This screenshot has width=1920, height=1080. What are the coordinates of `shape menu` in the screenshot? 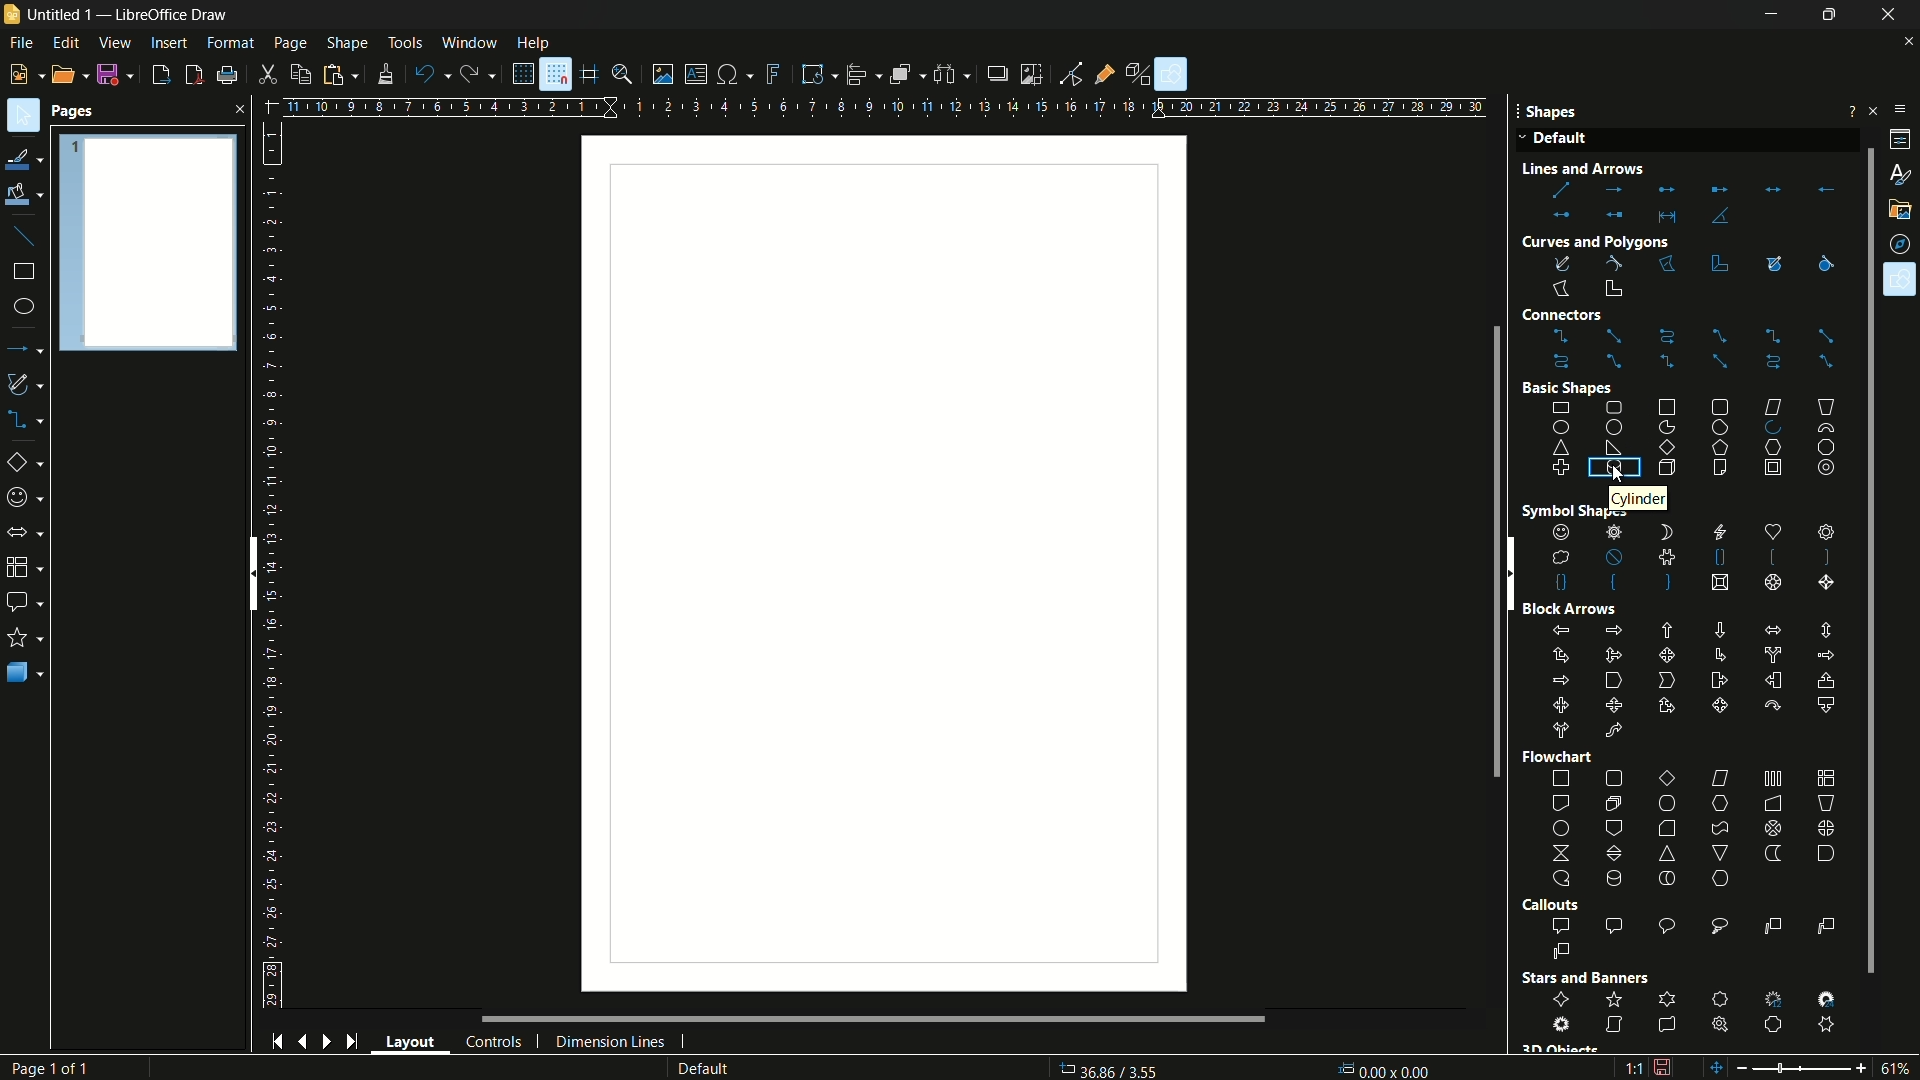 It's located at (349, 43).